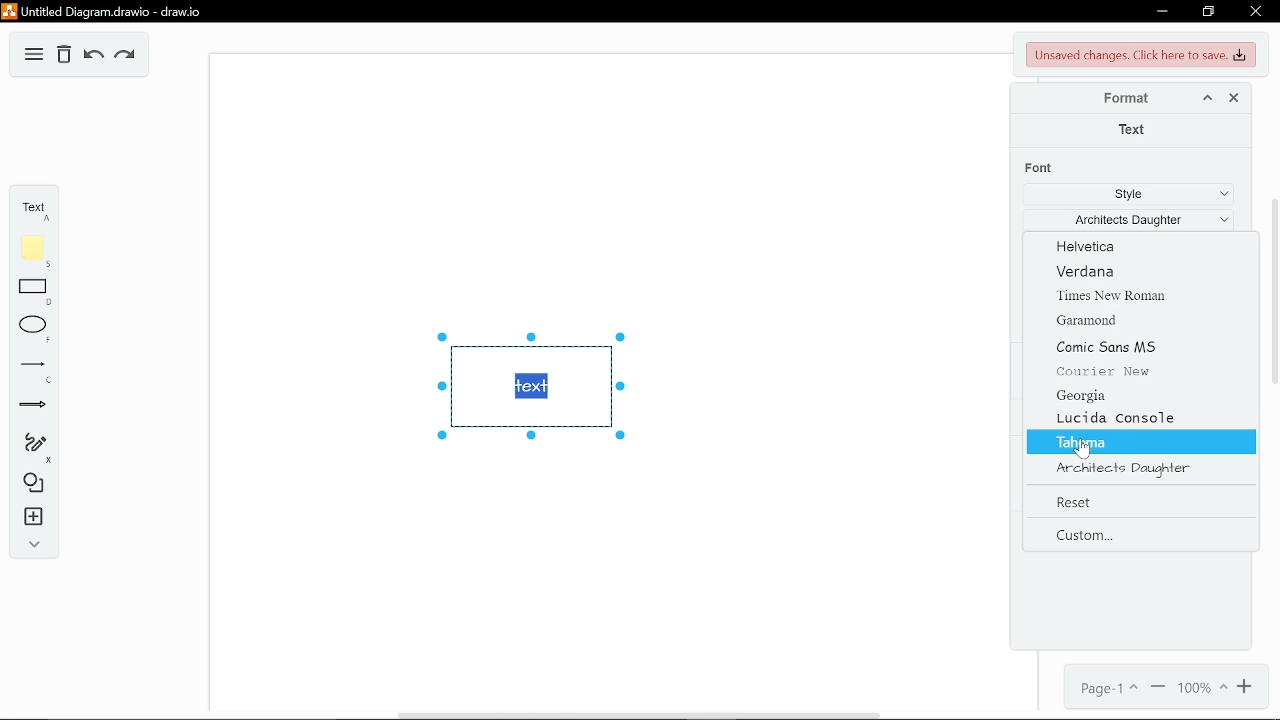 This screenshot has width=1280, height=720. I want to click on tahma, so click(1139, 442).